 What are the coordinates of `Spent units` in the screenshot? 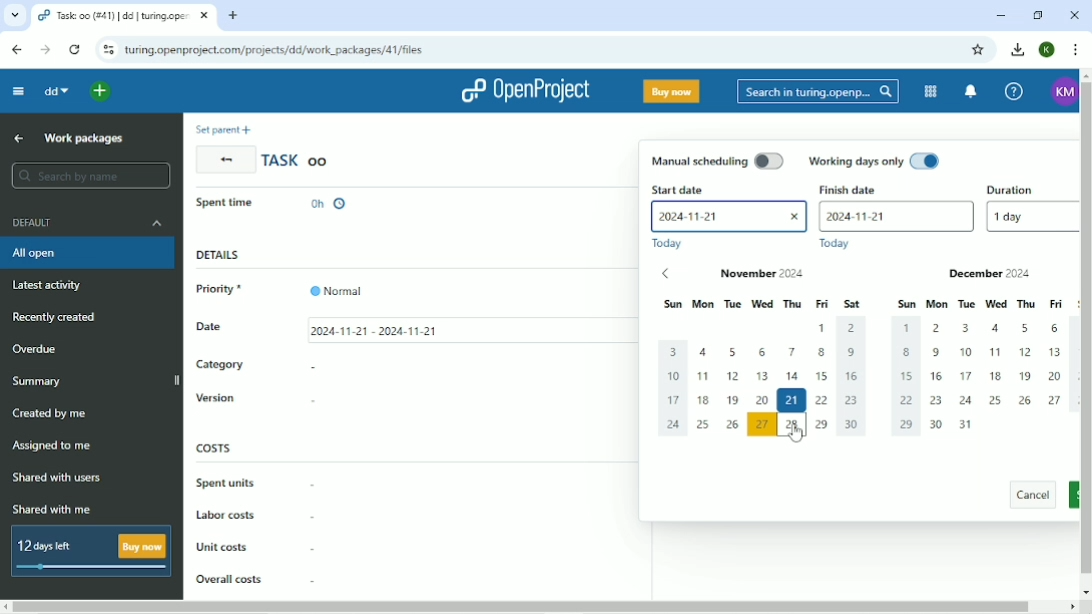 It's located at (225, 483).